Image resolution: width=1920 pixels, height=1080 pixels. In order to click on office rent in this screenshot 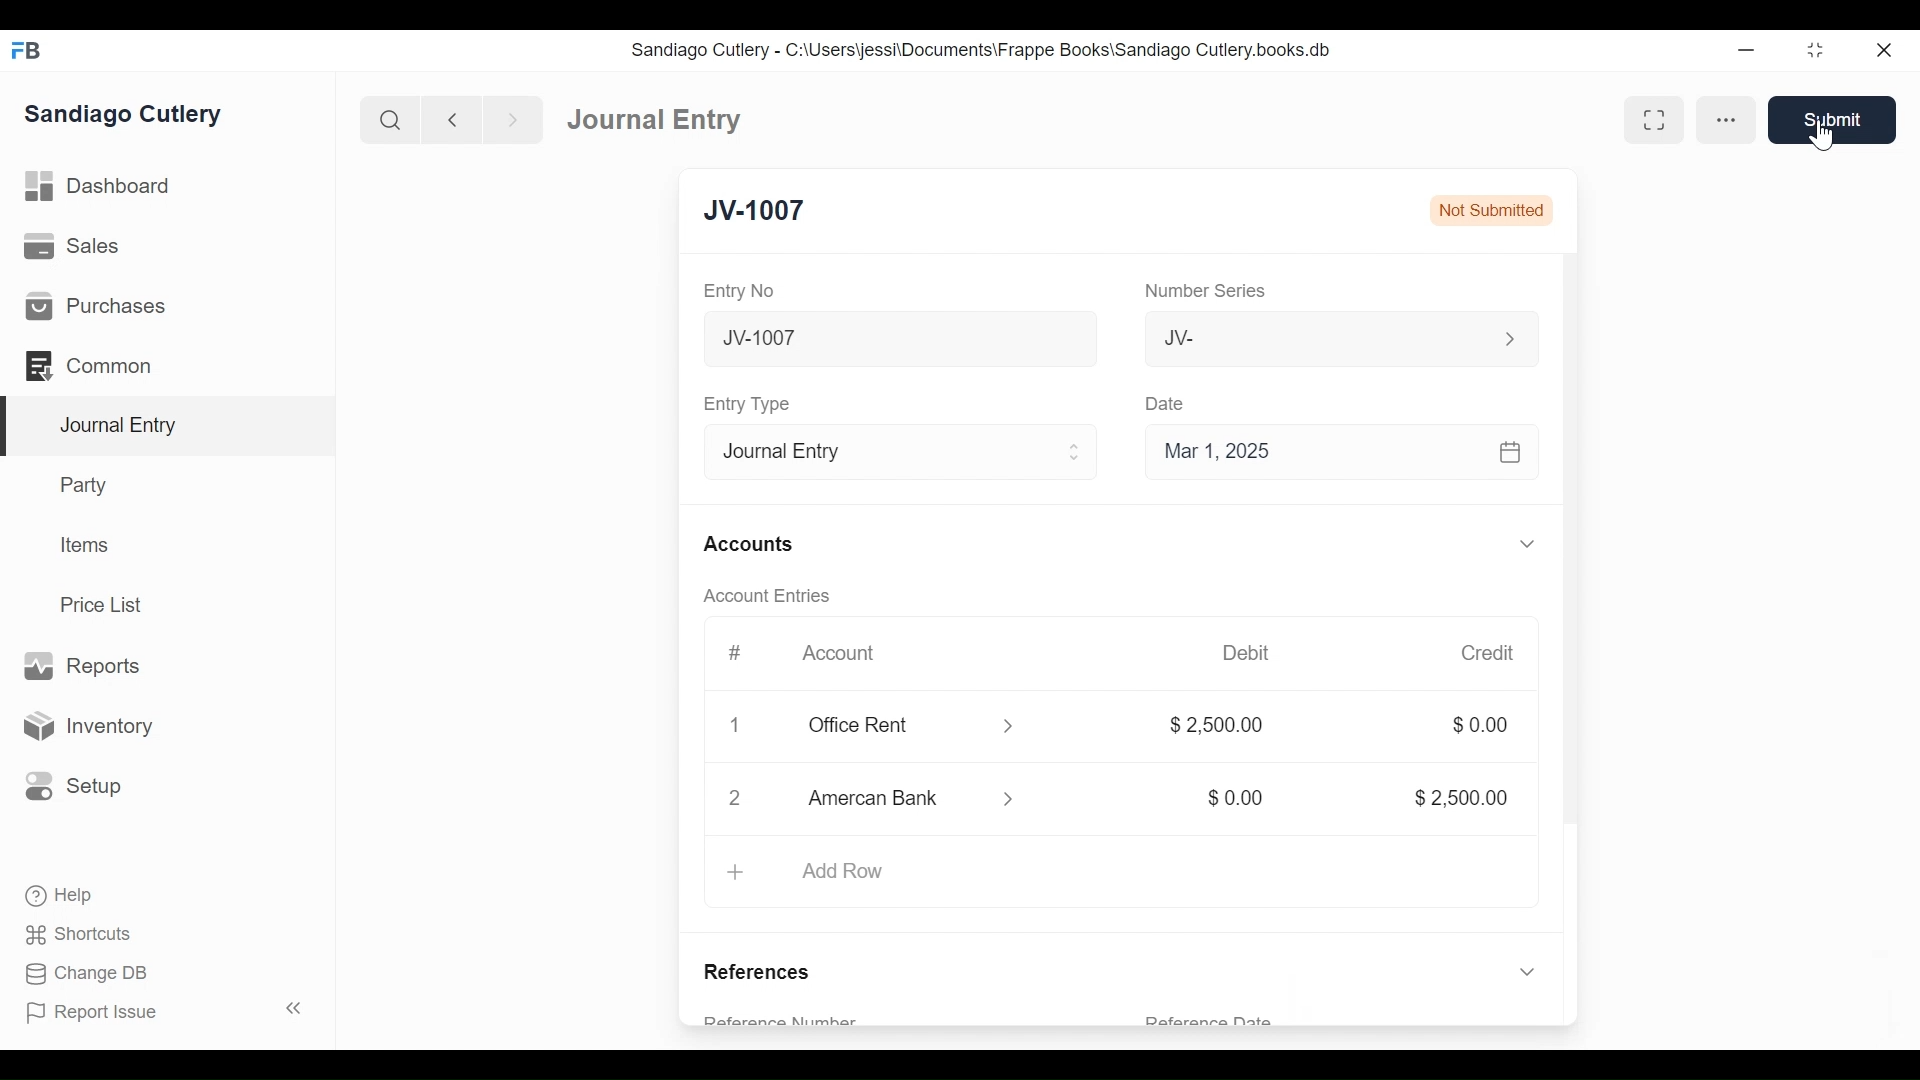, I will do `click(909, 726)`.